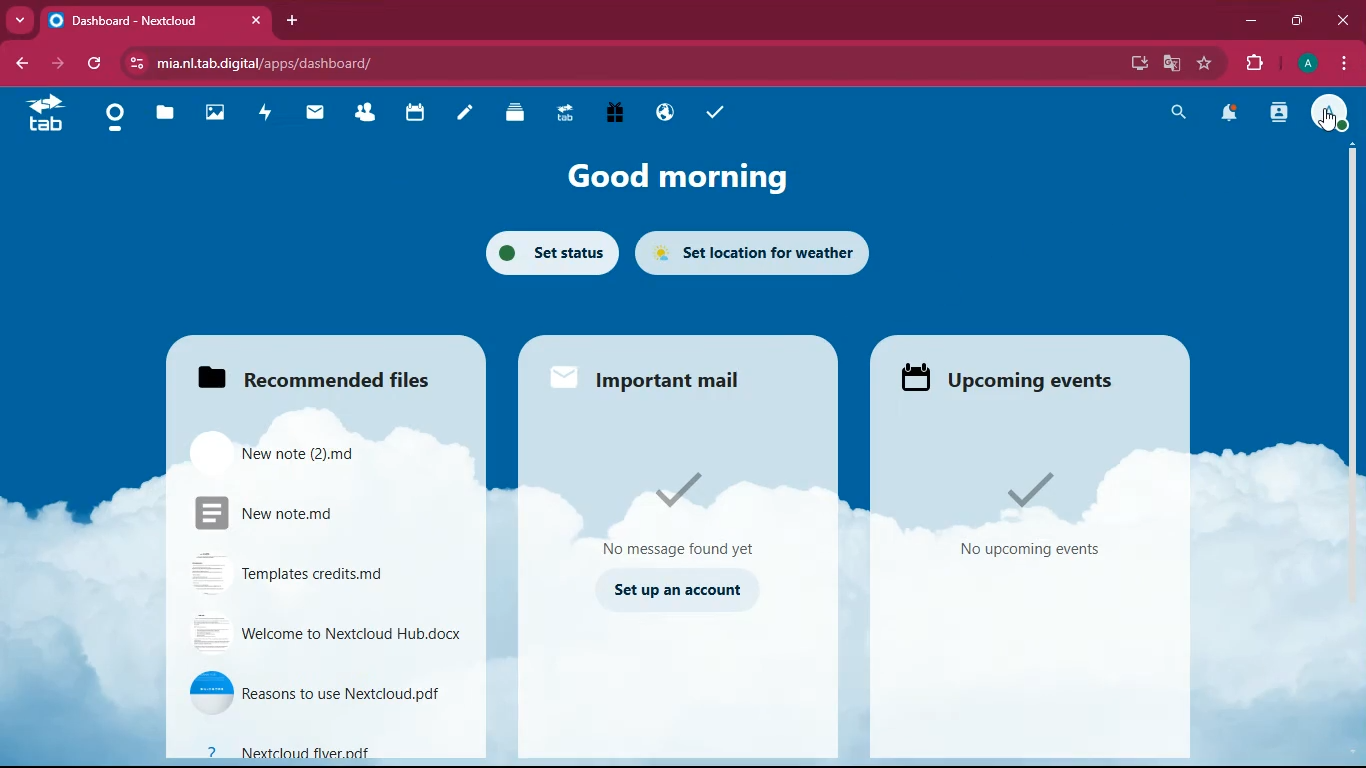 The image size is (1366, 768). I want to click on forward, so click(54, 65).